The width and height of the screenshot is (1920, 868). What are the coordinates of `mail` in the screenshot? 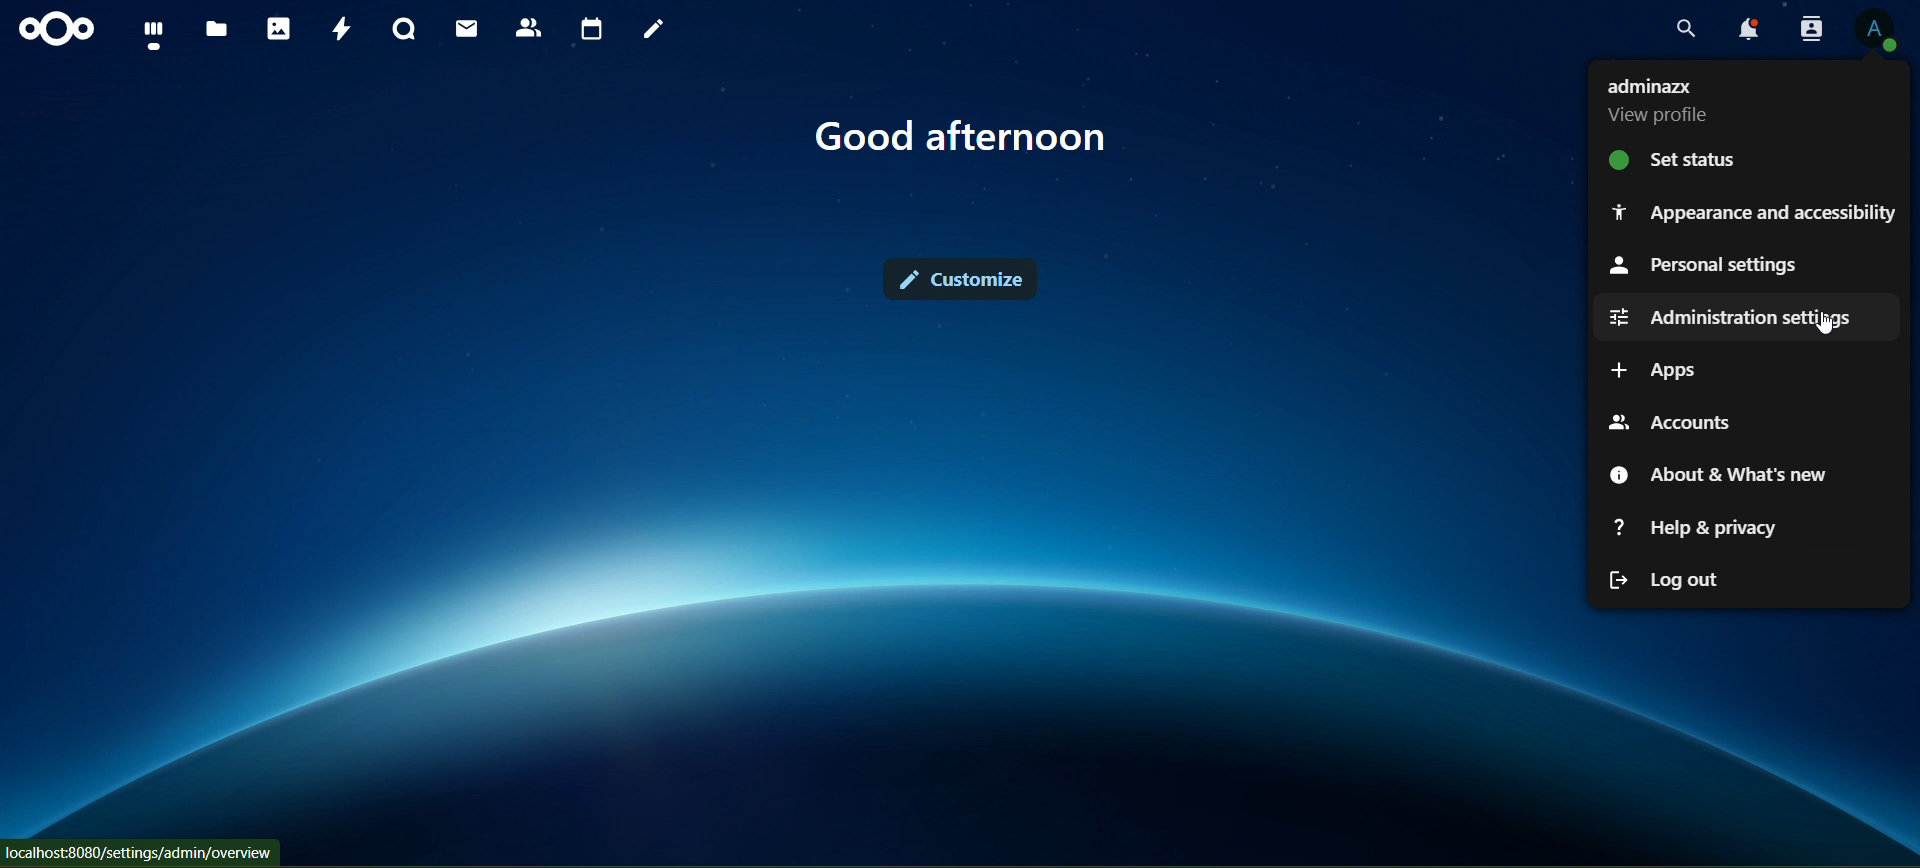 It's located at (466, 29).